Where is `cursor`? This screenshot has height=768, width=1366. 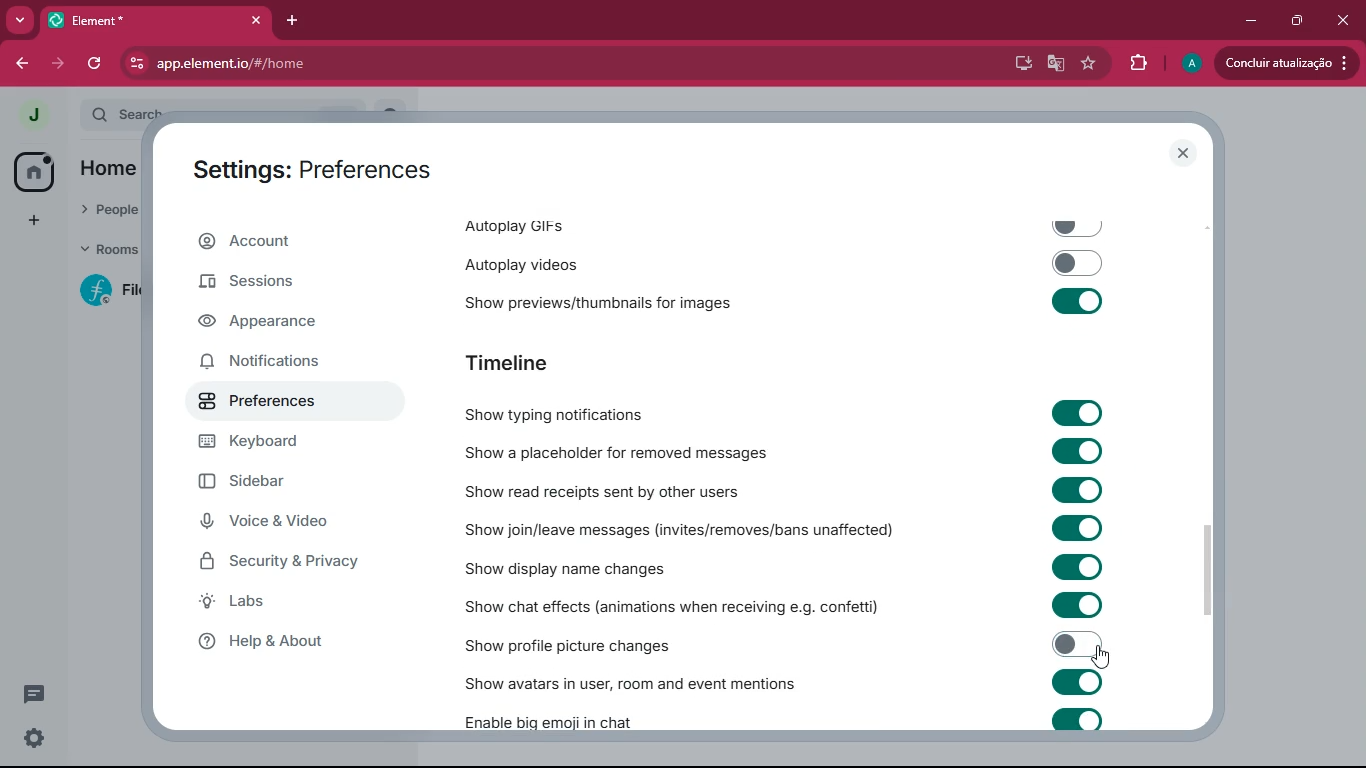 cursor is located at coordinates (1103, 662).